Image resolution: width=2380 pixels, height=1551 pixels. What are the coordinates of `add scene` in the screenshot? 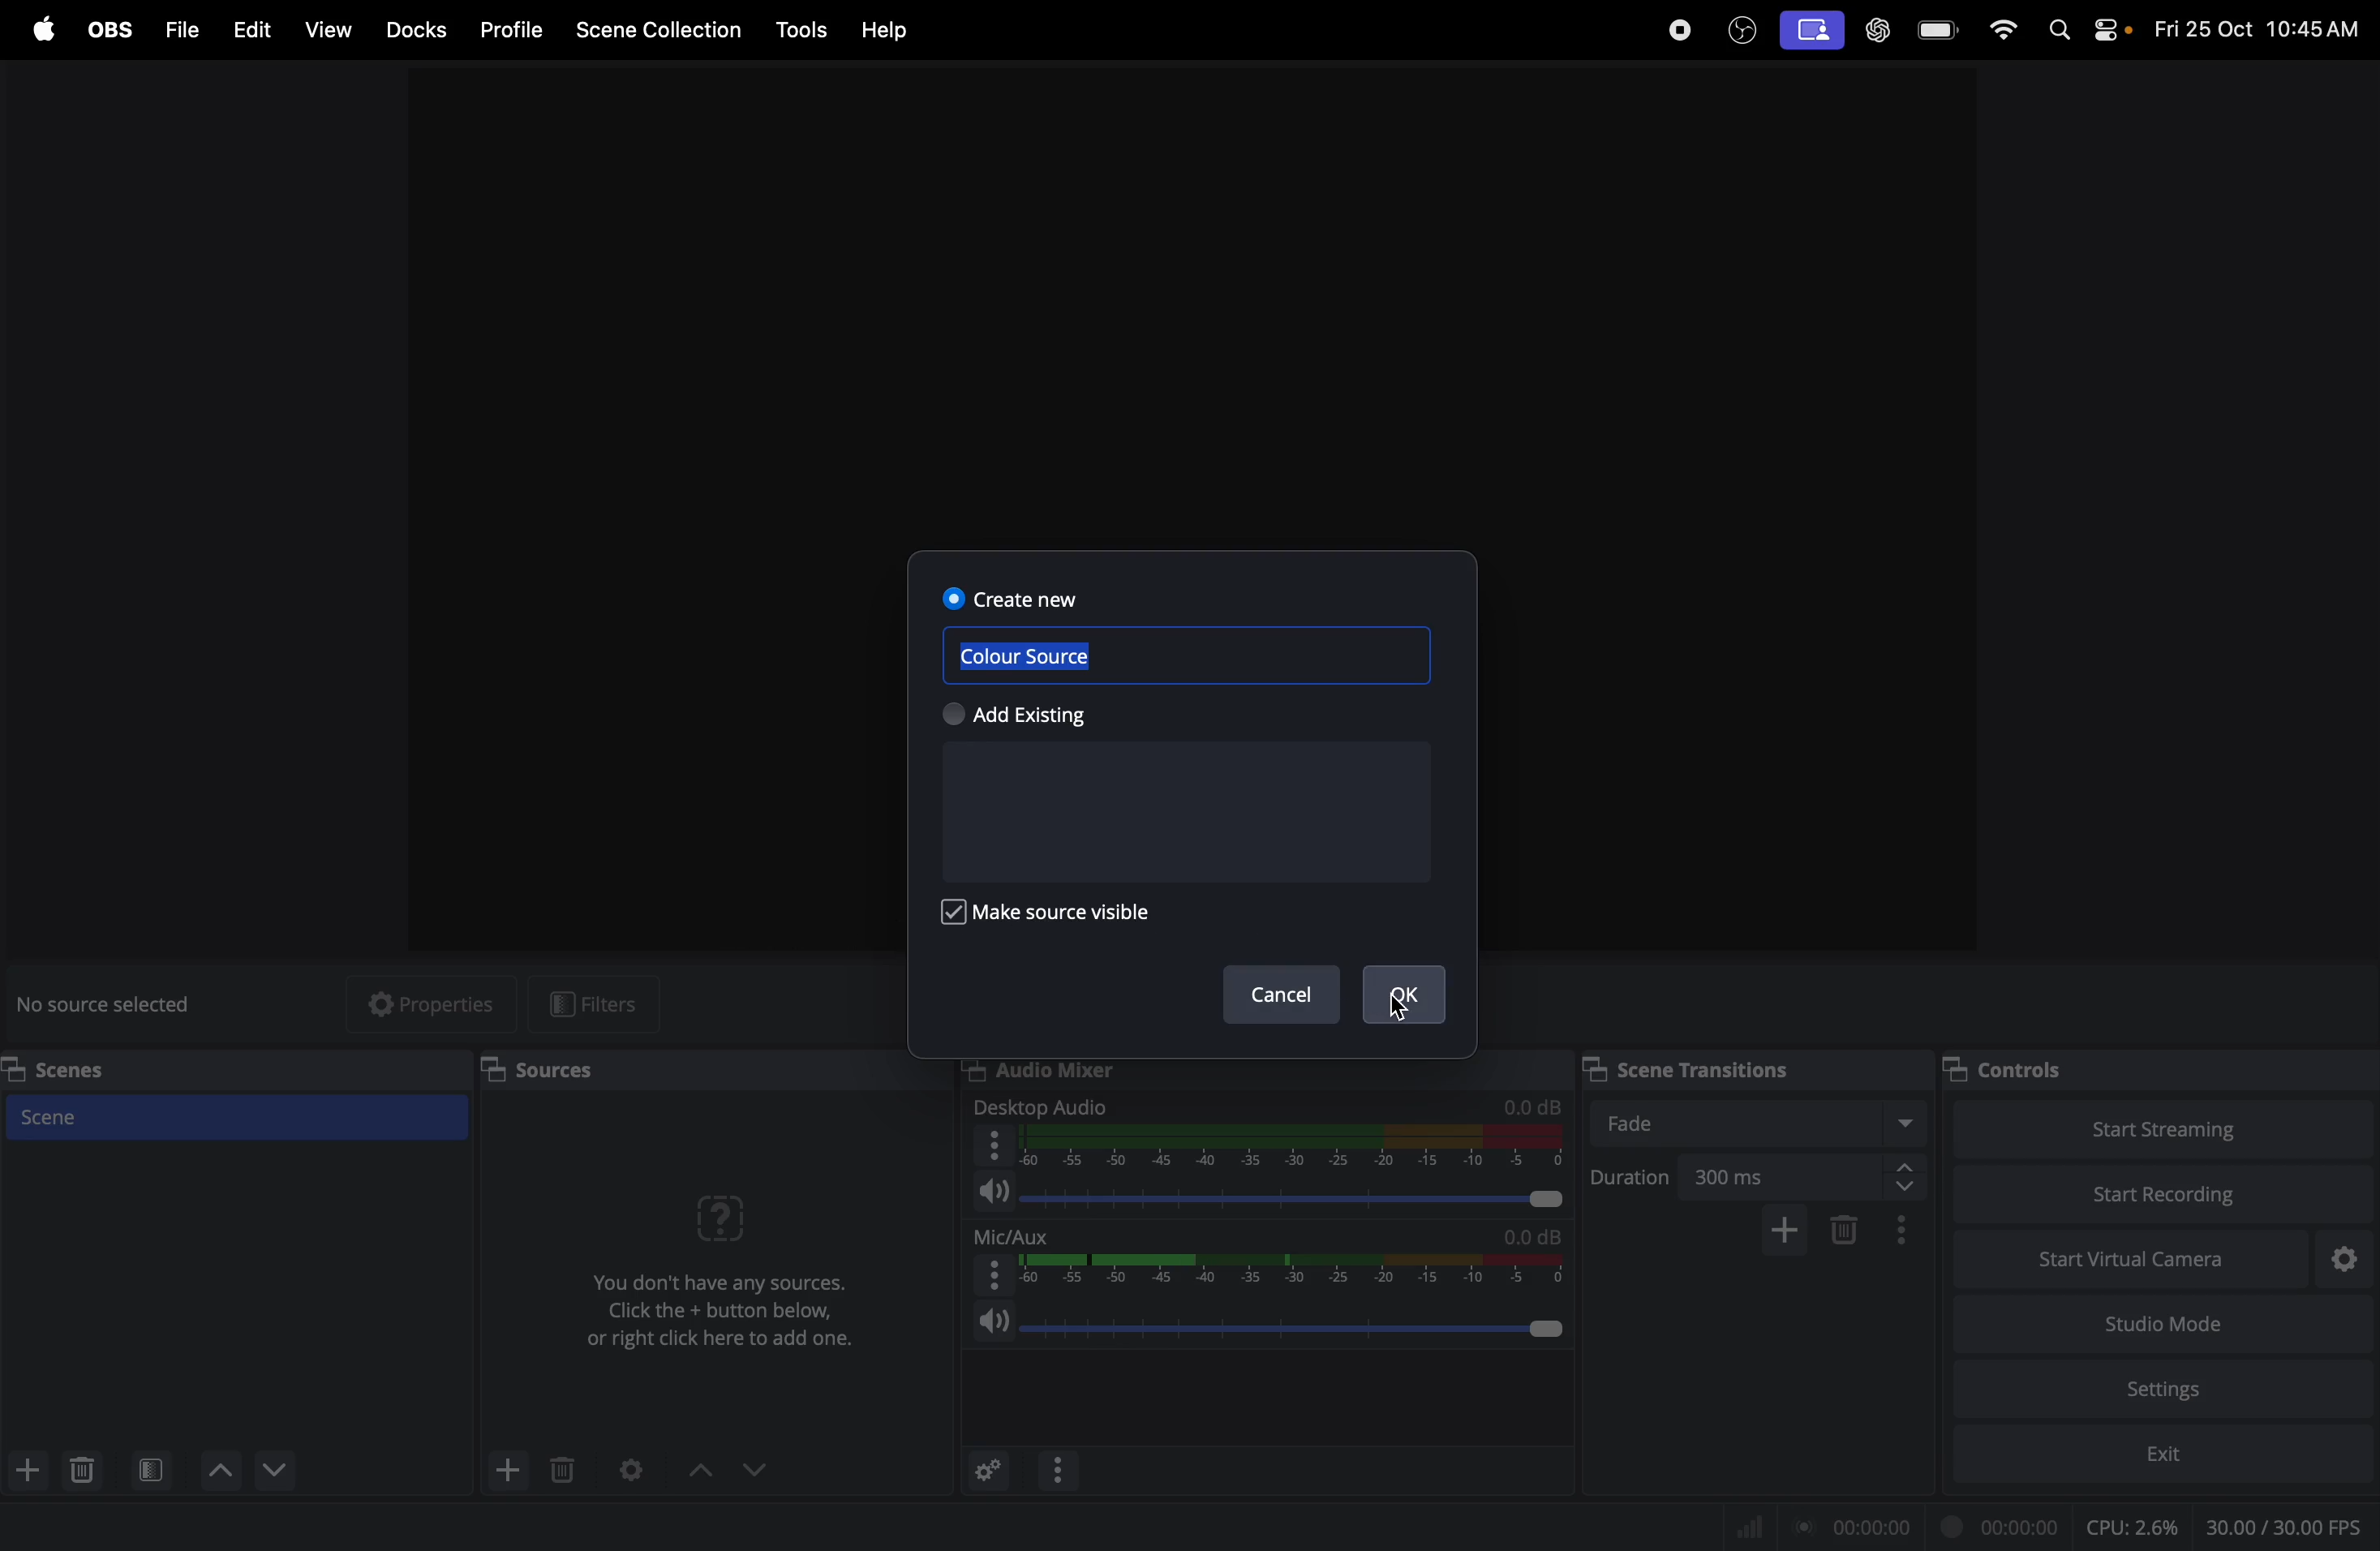 It's located at (32, 1471).